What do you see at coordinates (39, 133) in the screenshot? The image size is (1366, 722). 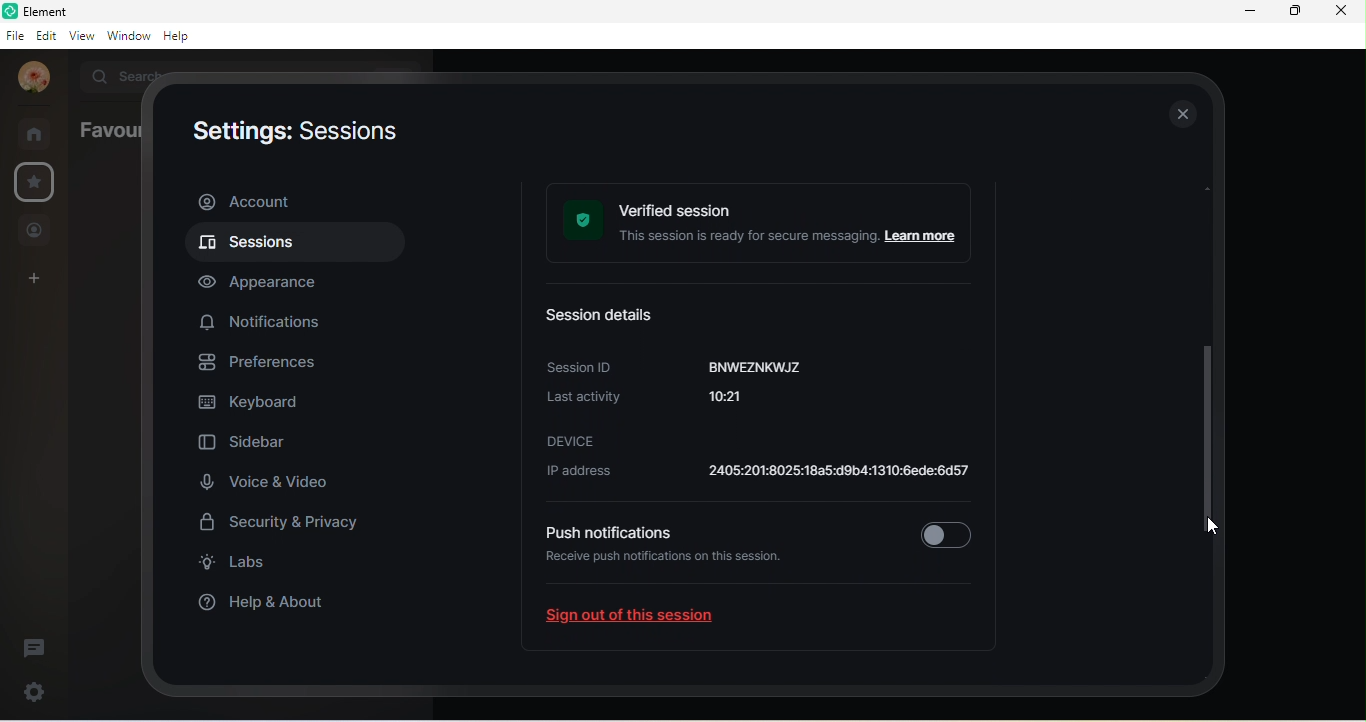 I see `rooms` at bounding box center [39, 133].